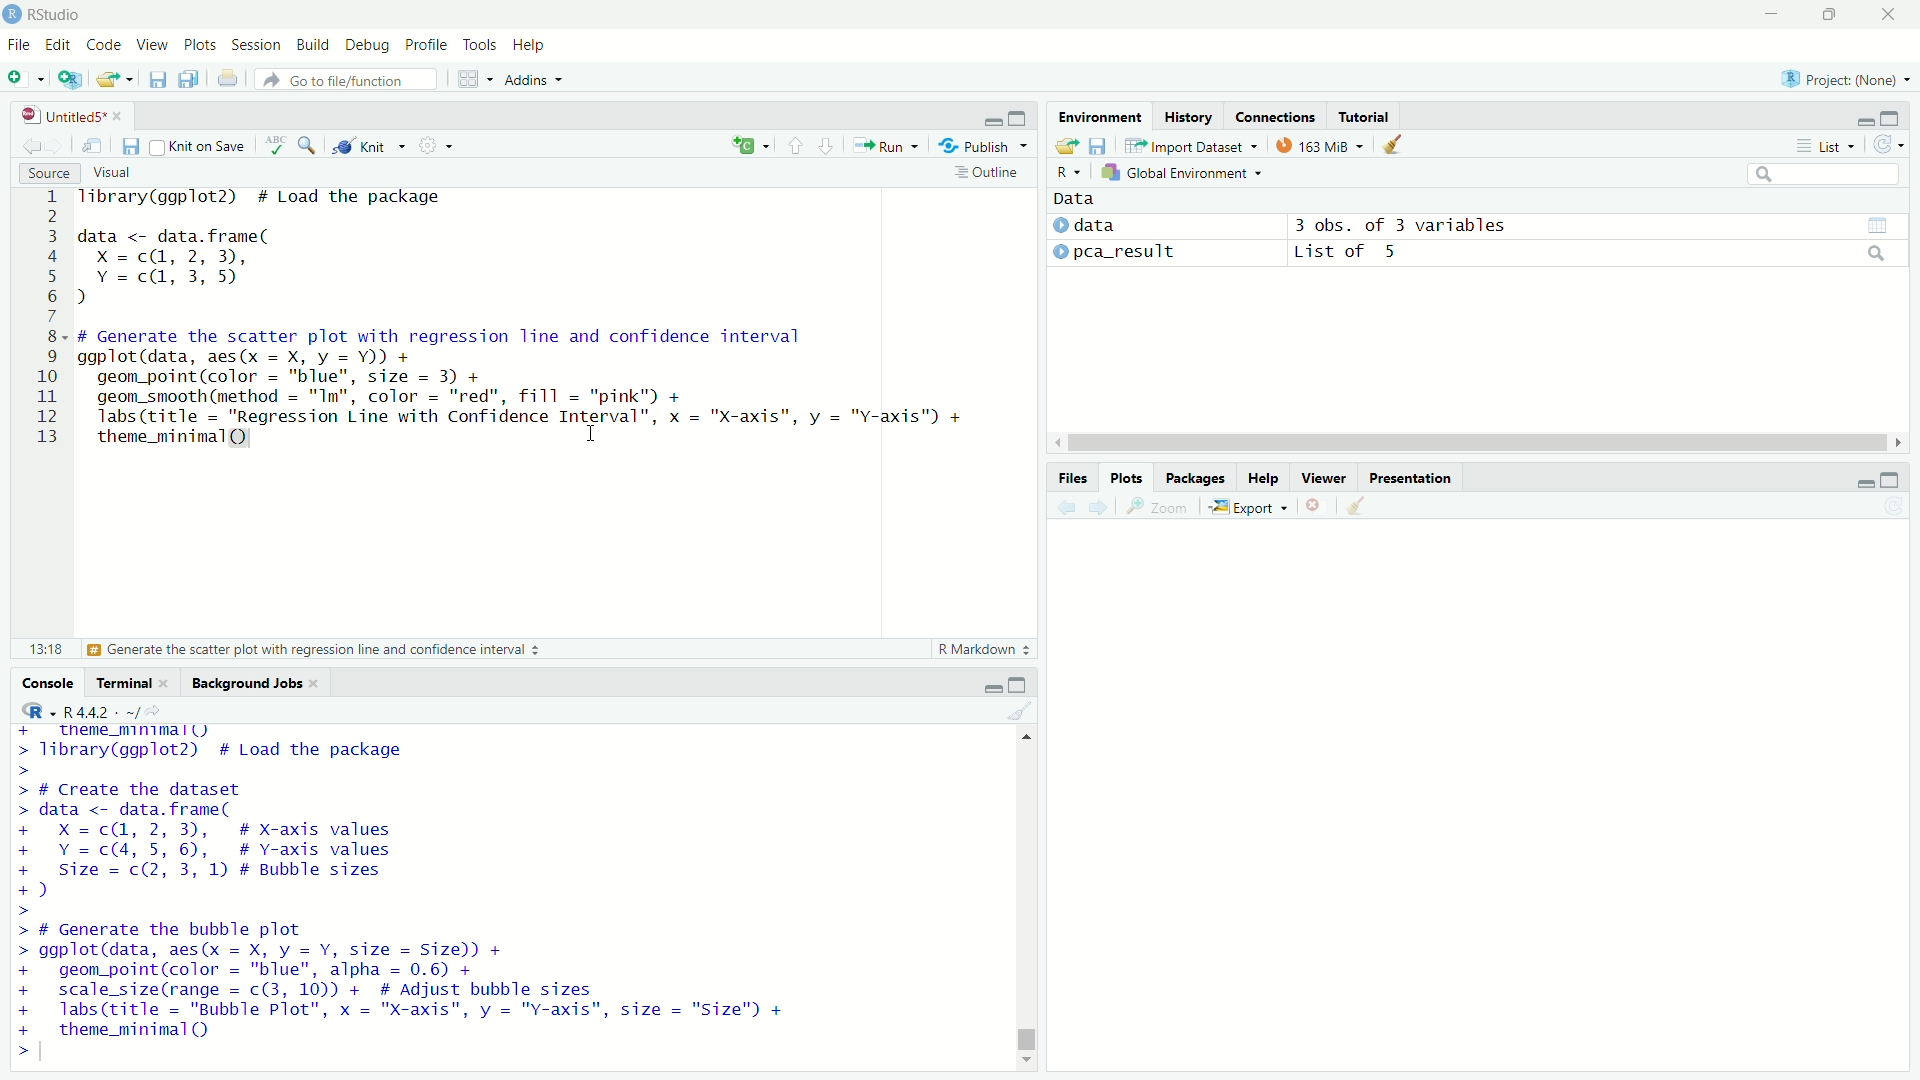  What do you see at coordinates (1067, 506) in the screenshot?
I see `Previous plot` at bounding box center [1067, 506].